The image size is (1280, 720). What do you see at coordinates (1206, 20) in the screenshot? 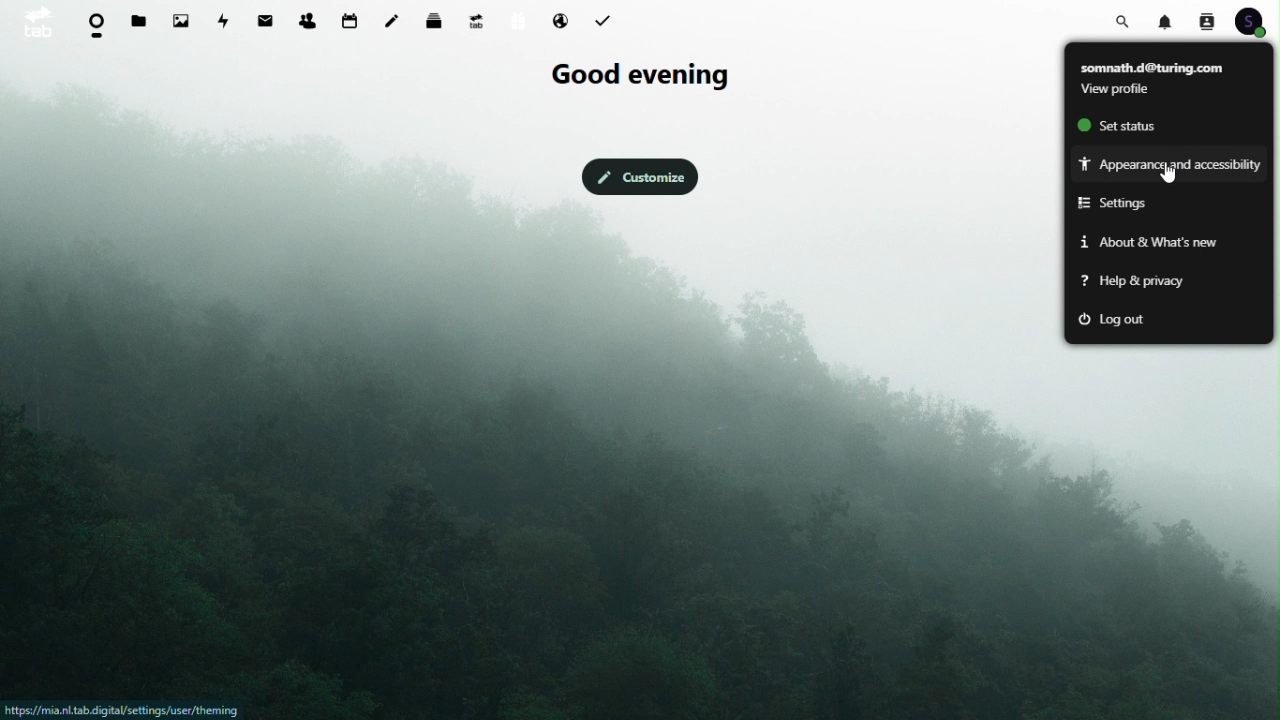
I see `Contacts` at bounding box center [1206, 20].